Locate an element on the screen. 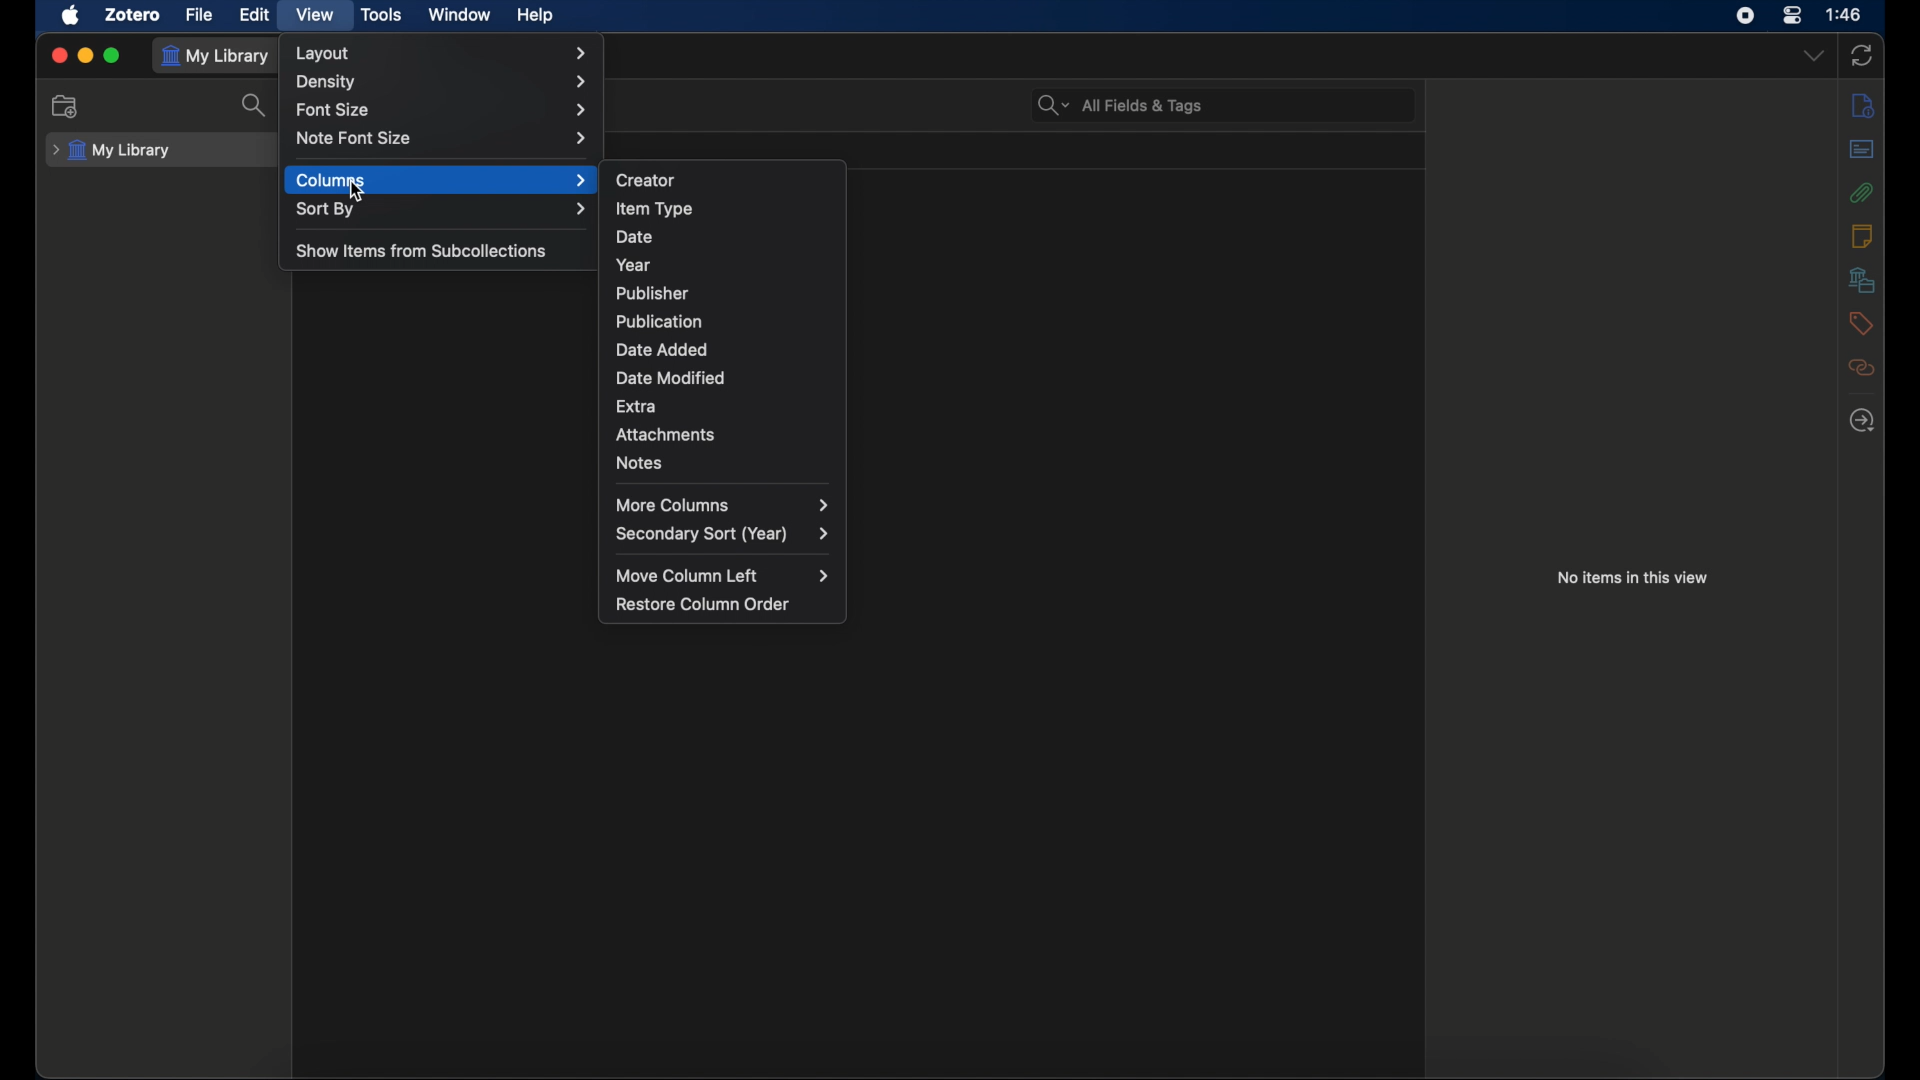 The image size is (1920, 1080). tags is located at coordinates (1858, 323).